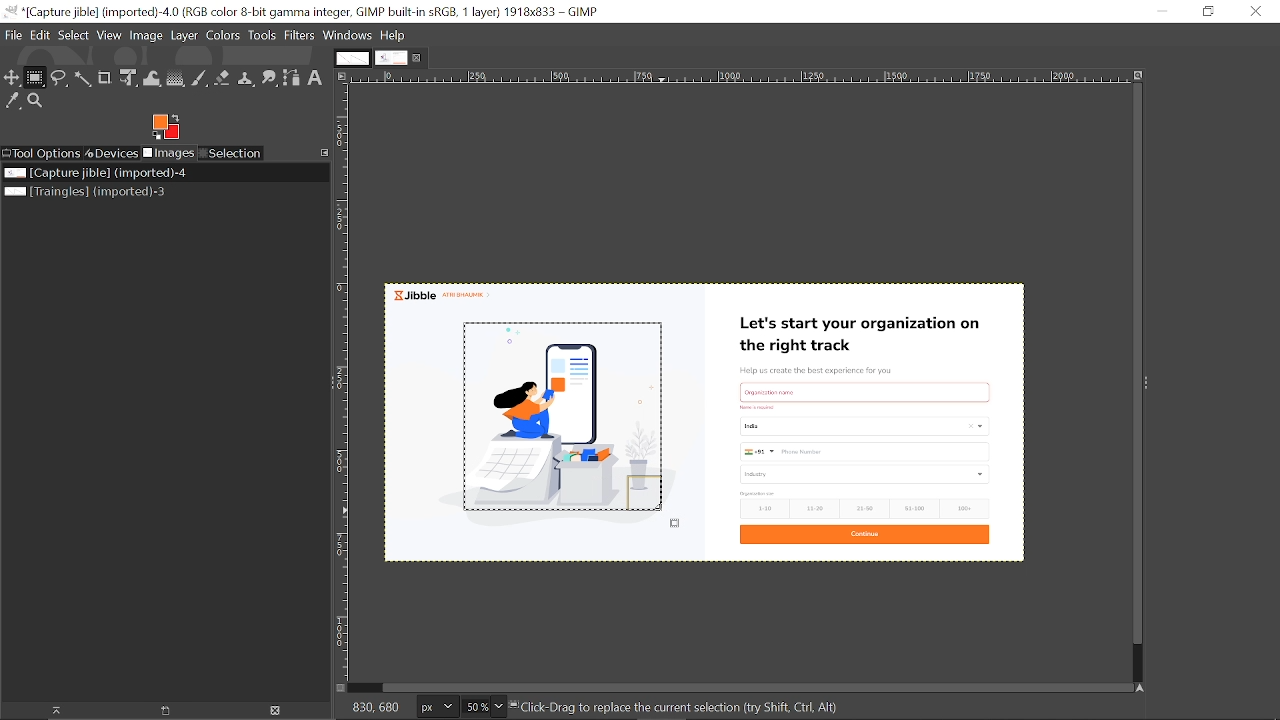  Describe the element at coordinates (418, 59) in the screenshot. I see `Close current tab` at that location.